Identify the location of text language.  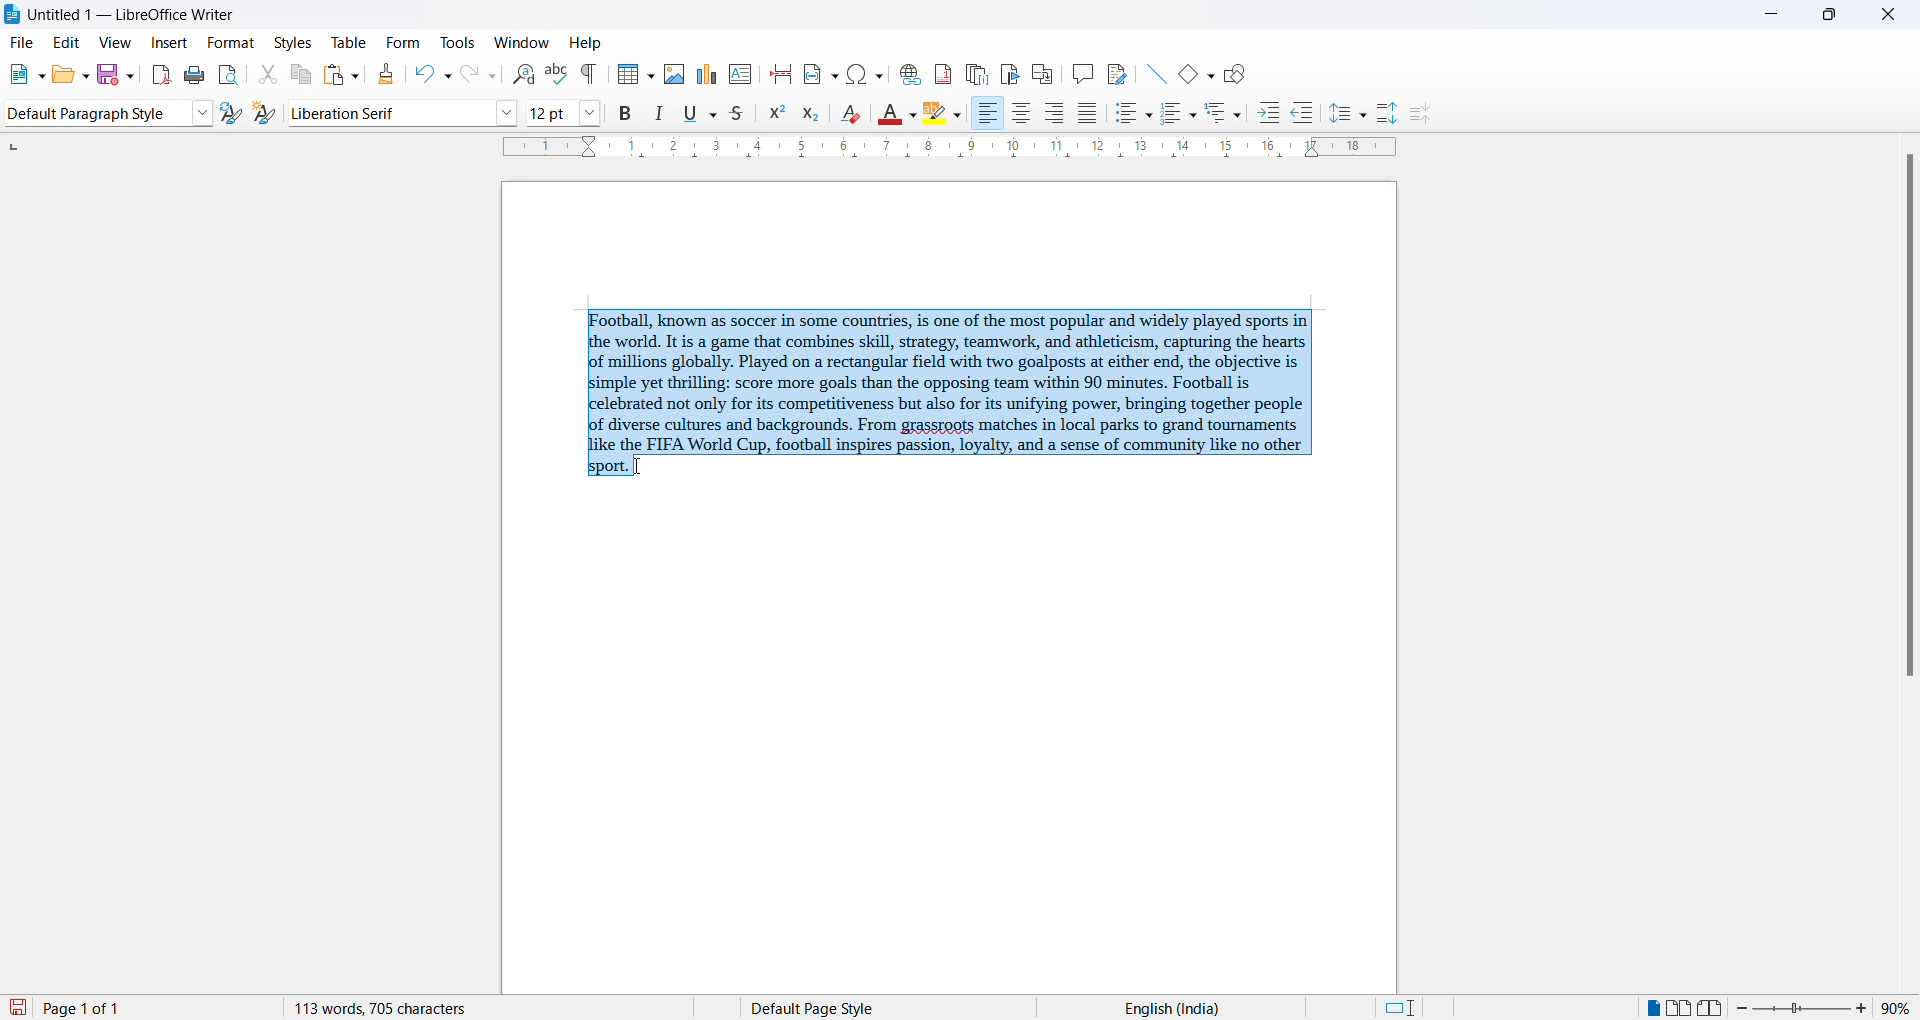
(1234, 1007).